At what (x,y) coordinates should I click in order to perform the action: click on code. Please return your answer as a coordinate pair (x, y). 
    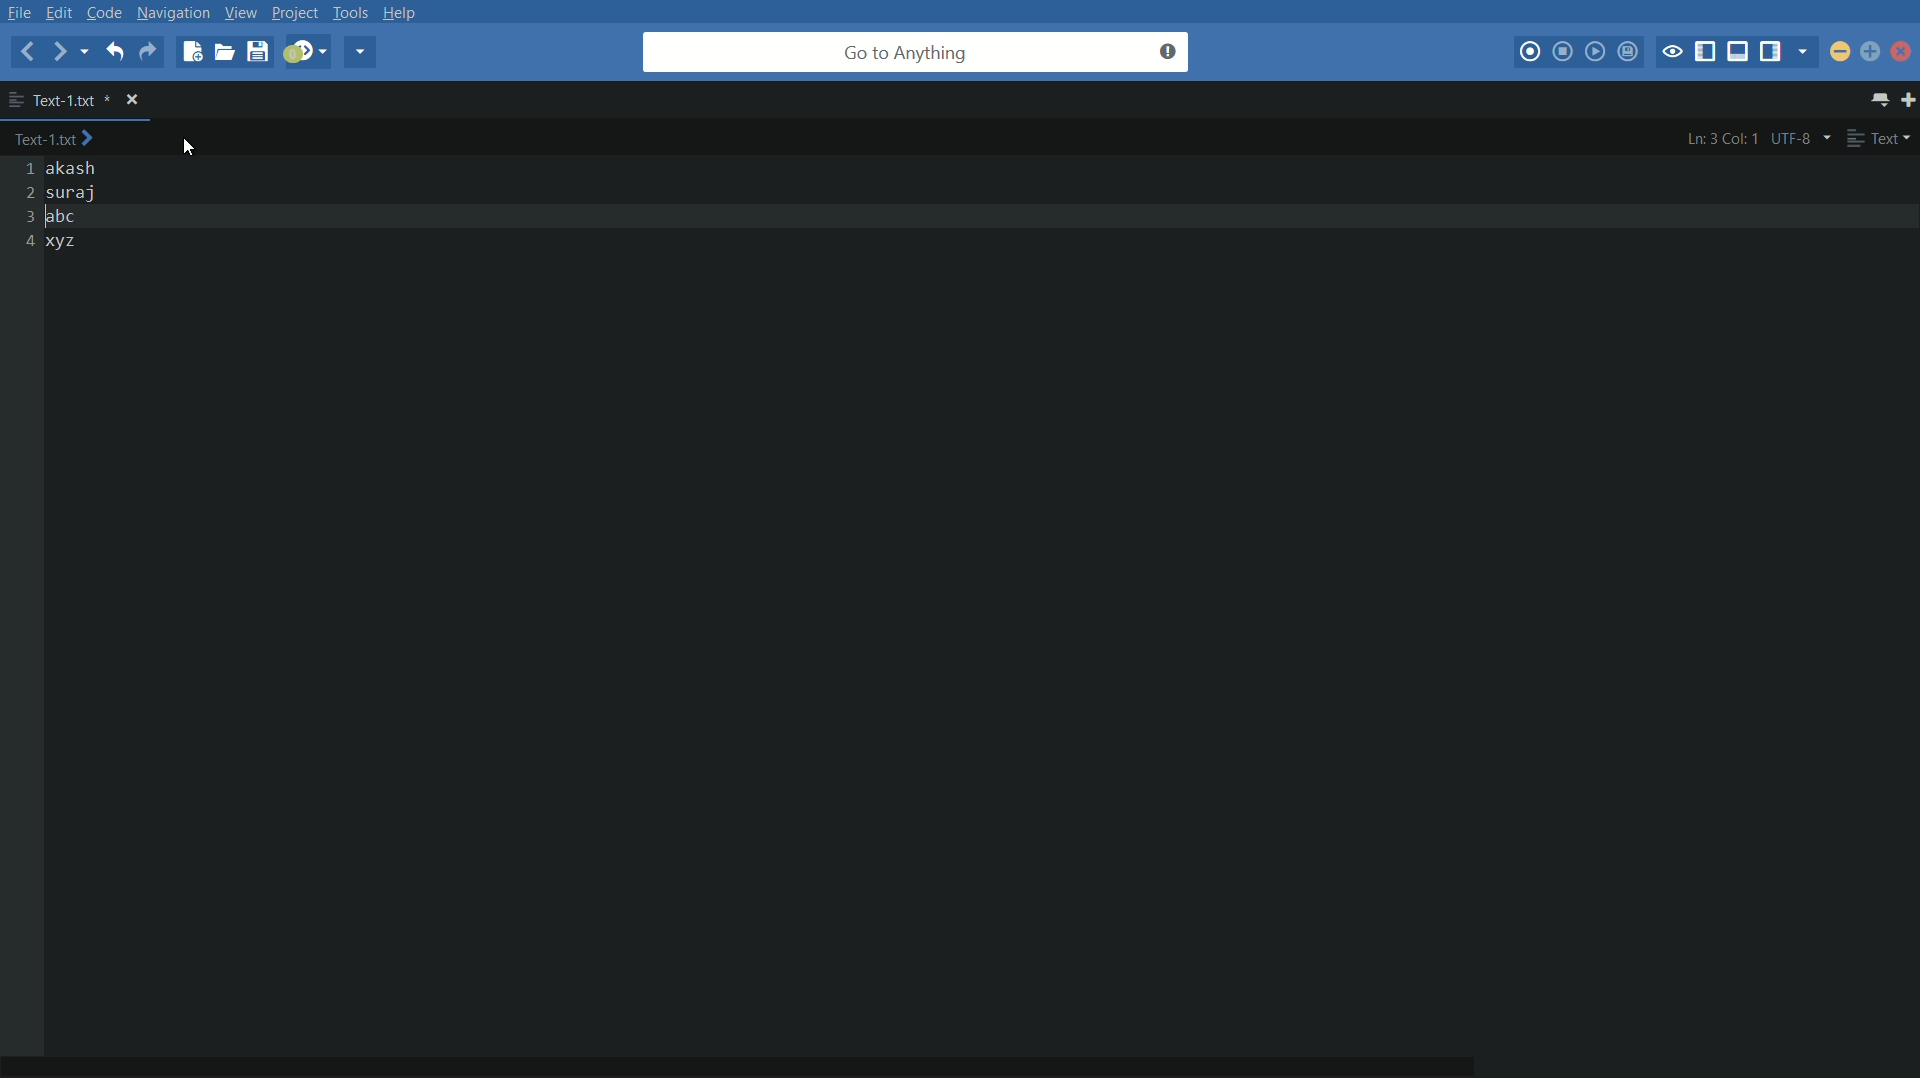
    Looking at the image, I should click on (105, 12).